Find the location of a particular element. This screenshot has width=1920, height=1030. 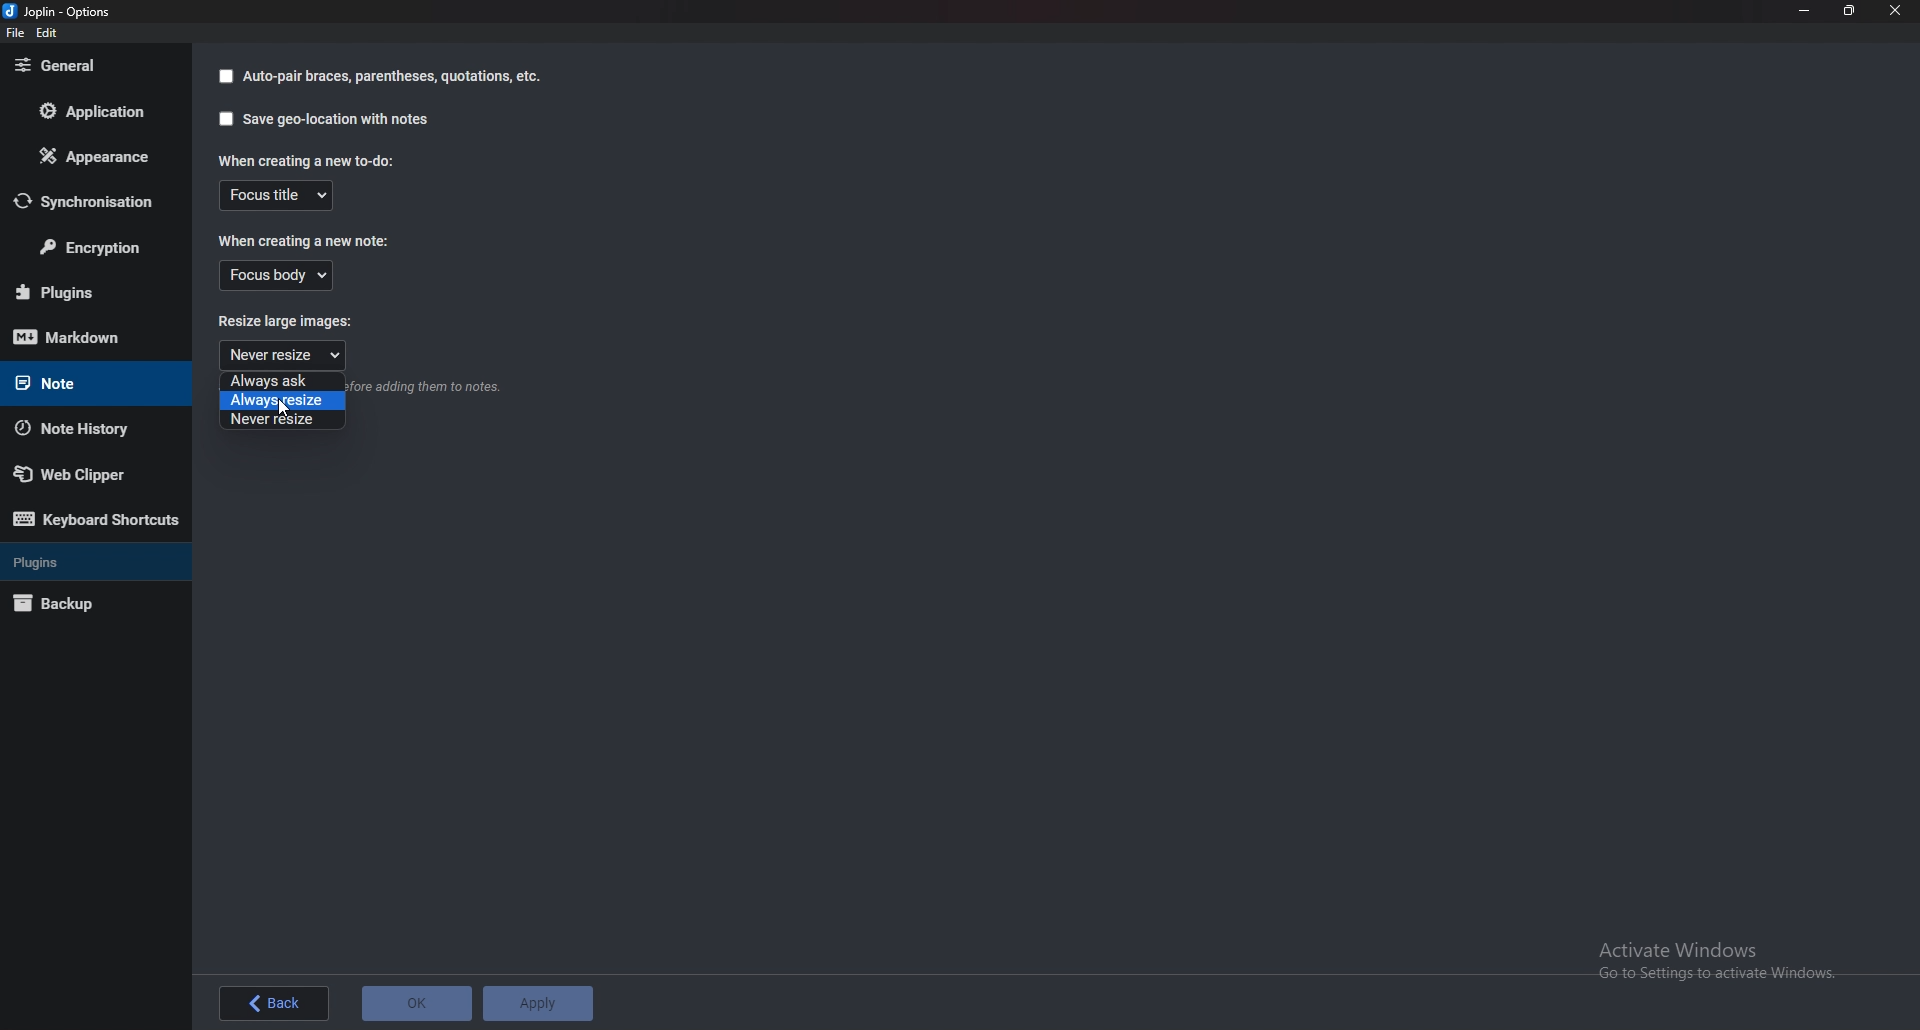

Never resize is located at coordinates (283, 355).